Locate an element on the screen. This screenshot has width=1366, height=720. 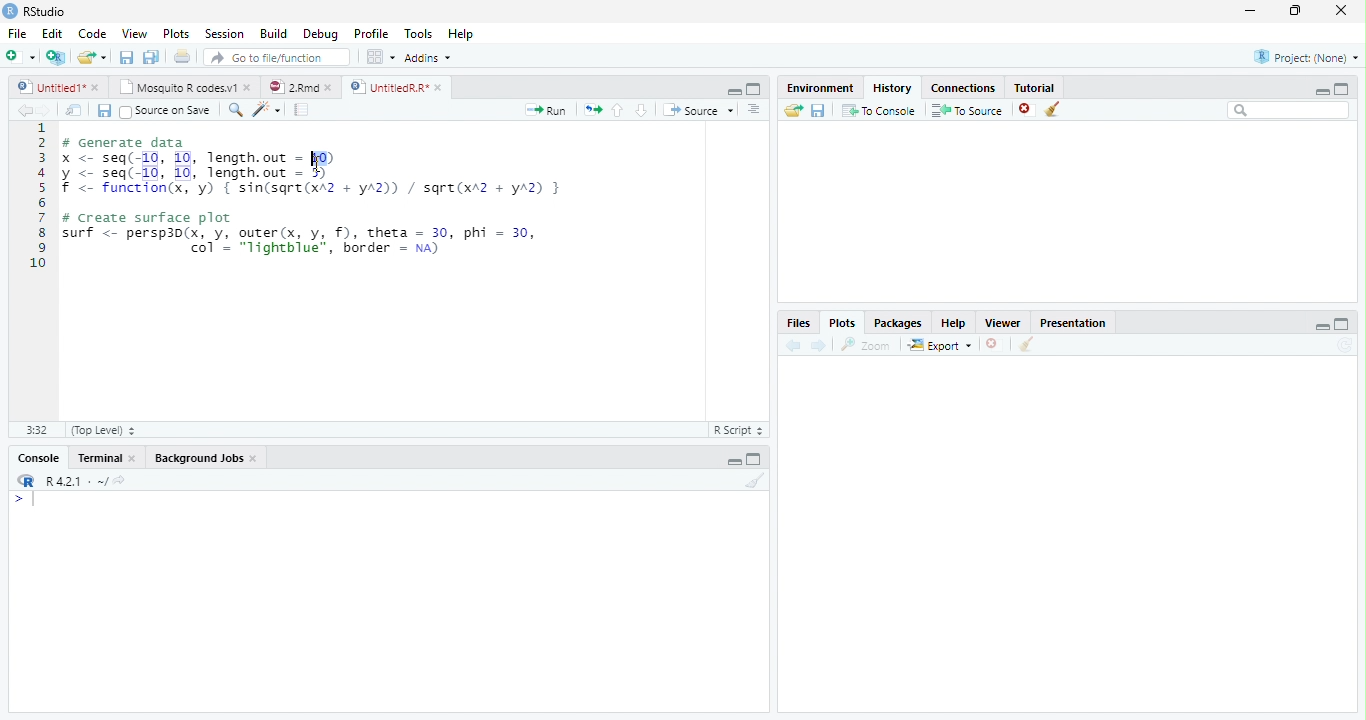
Compile Report is located at coordinates (301, 109).